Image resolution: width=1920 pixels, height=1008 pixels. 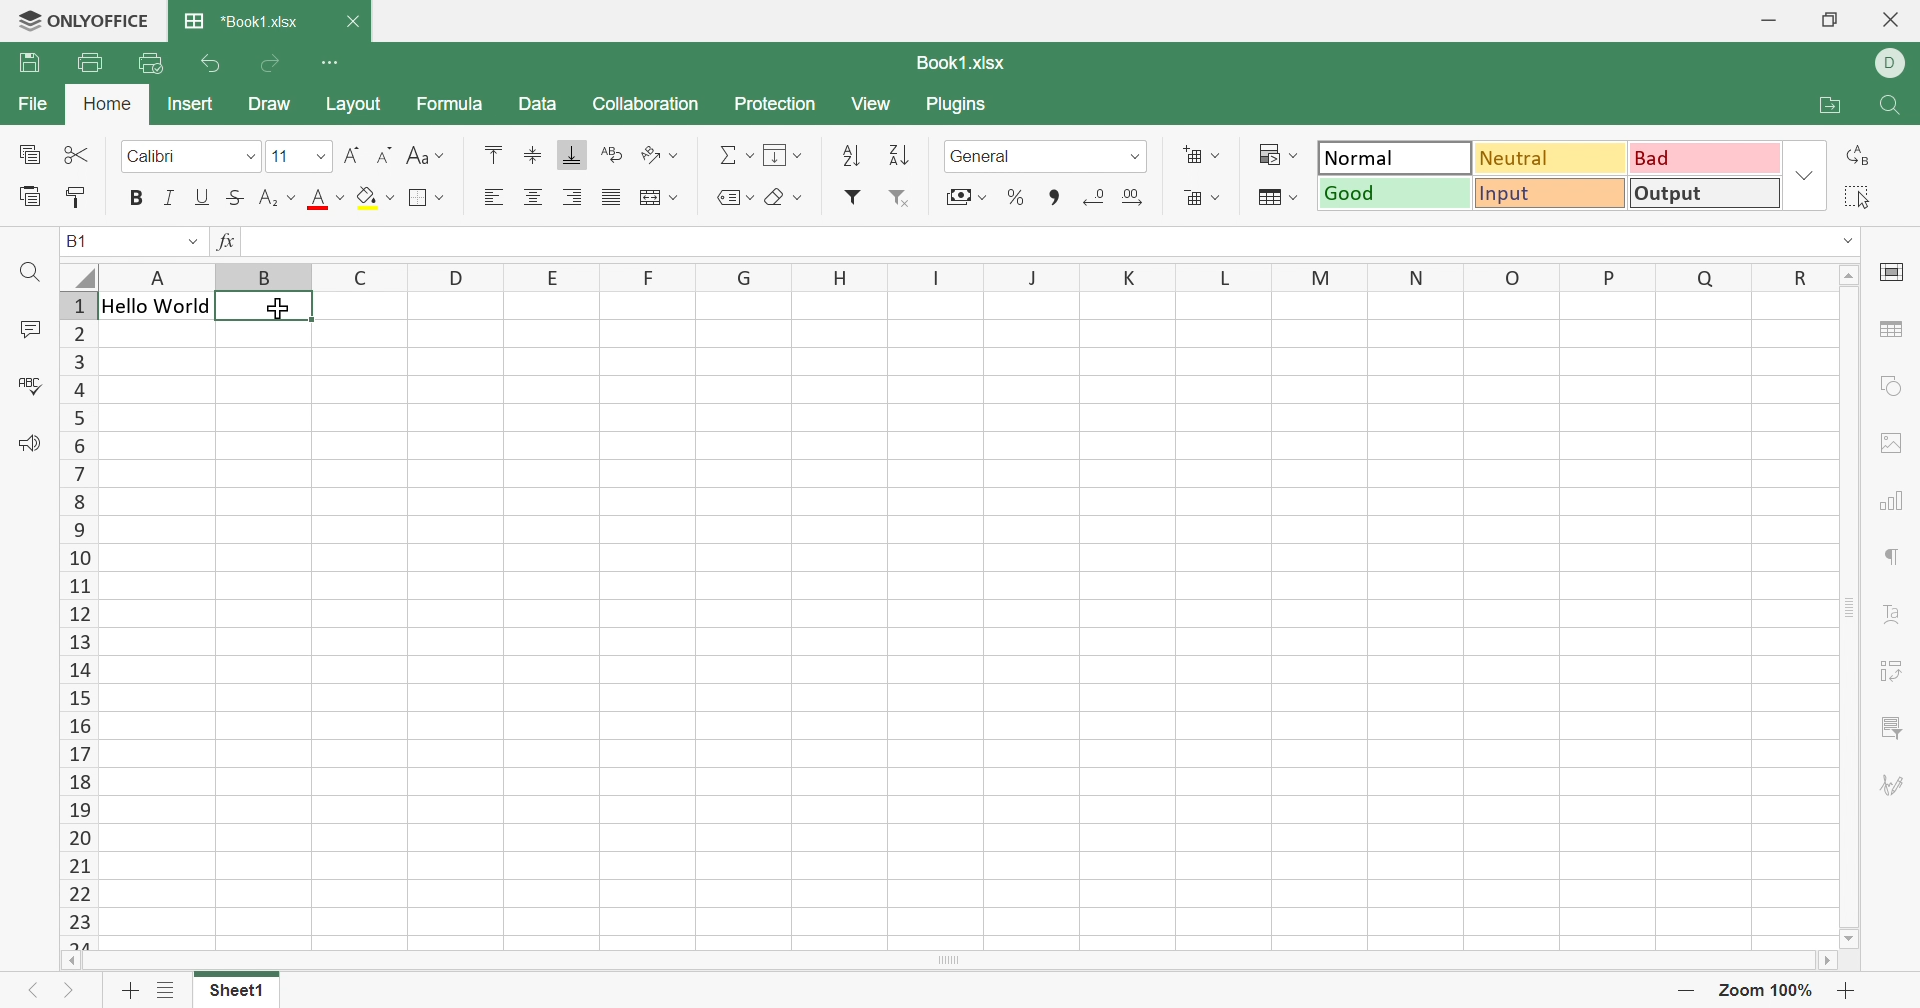 What do you see at coordinates (377, 198) in the screenshot?
I see `Fill color` at bounding box center [377, 198].